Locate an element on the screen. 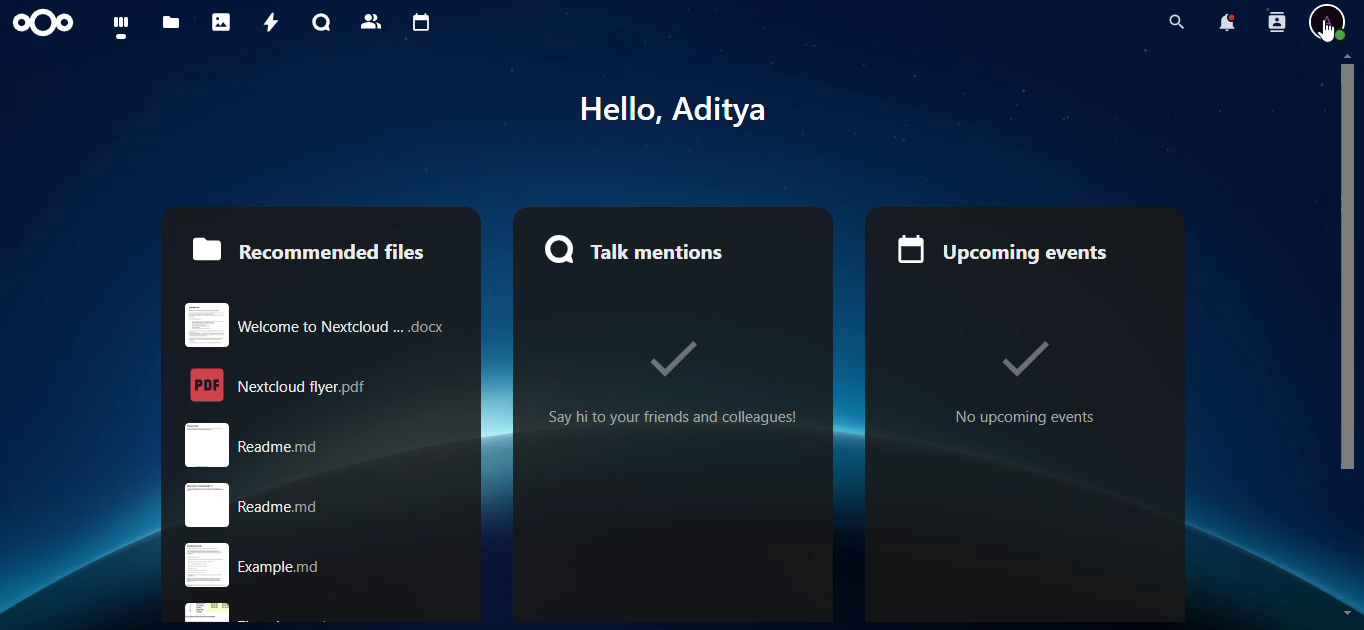 This screenshot has height=630, width=1364. Readme.rnd is located at coordinates (323, 444).